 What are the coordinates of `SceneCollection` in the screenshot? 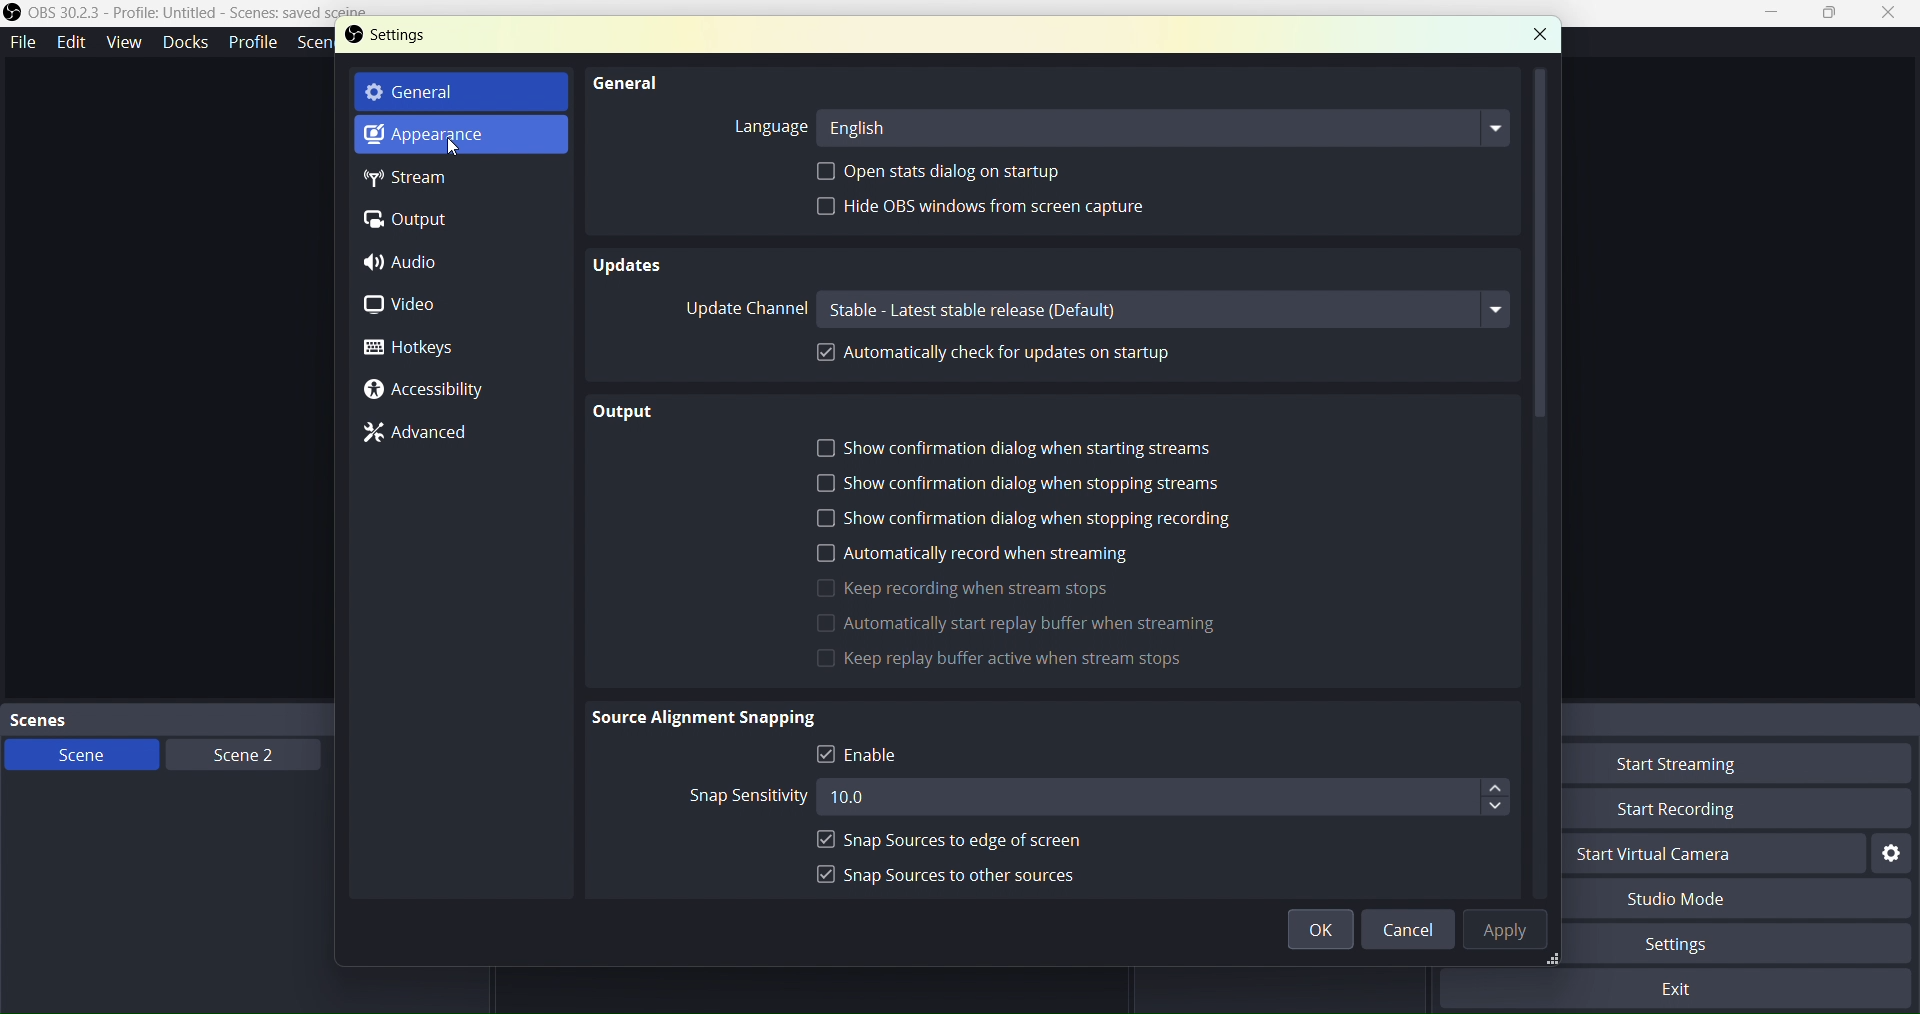 It's located at (321, 43).